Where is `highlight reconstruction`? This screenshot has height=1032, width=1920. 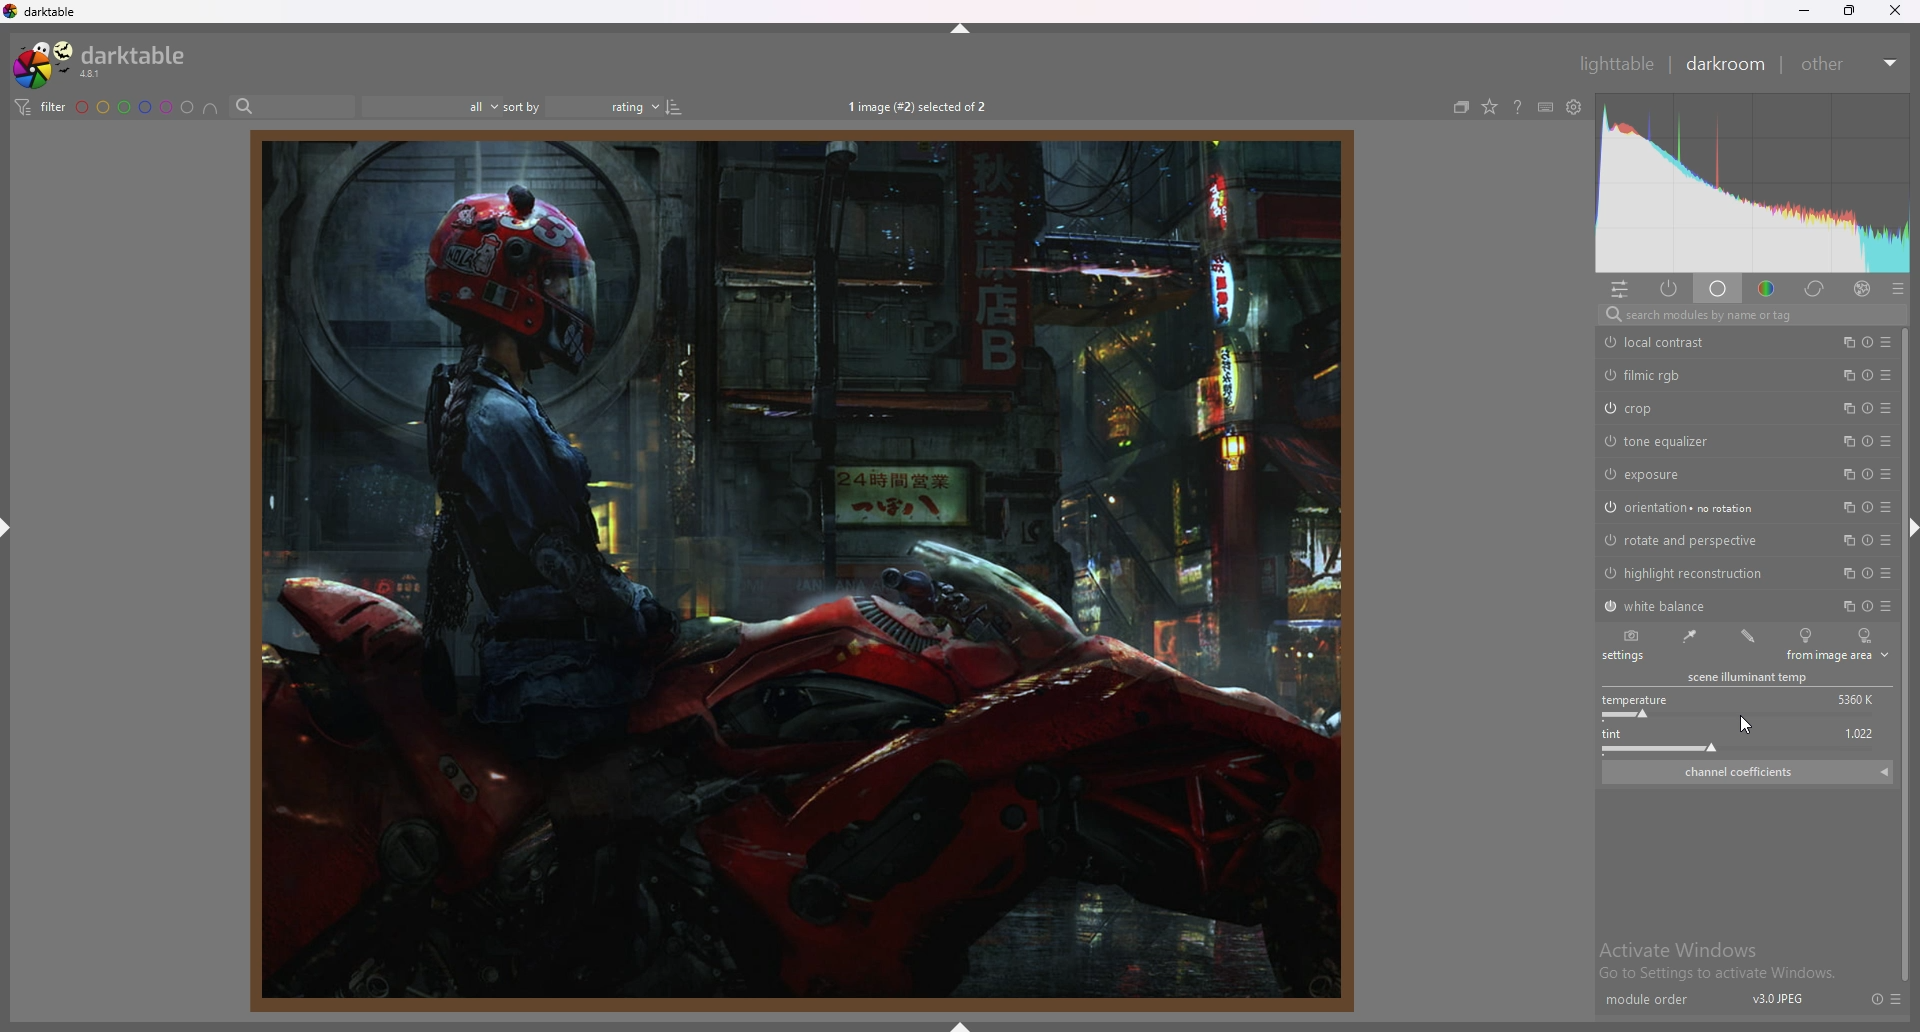
highlight reconstruction is located at coordinates (1689, 573).